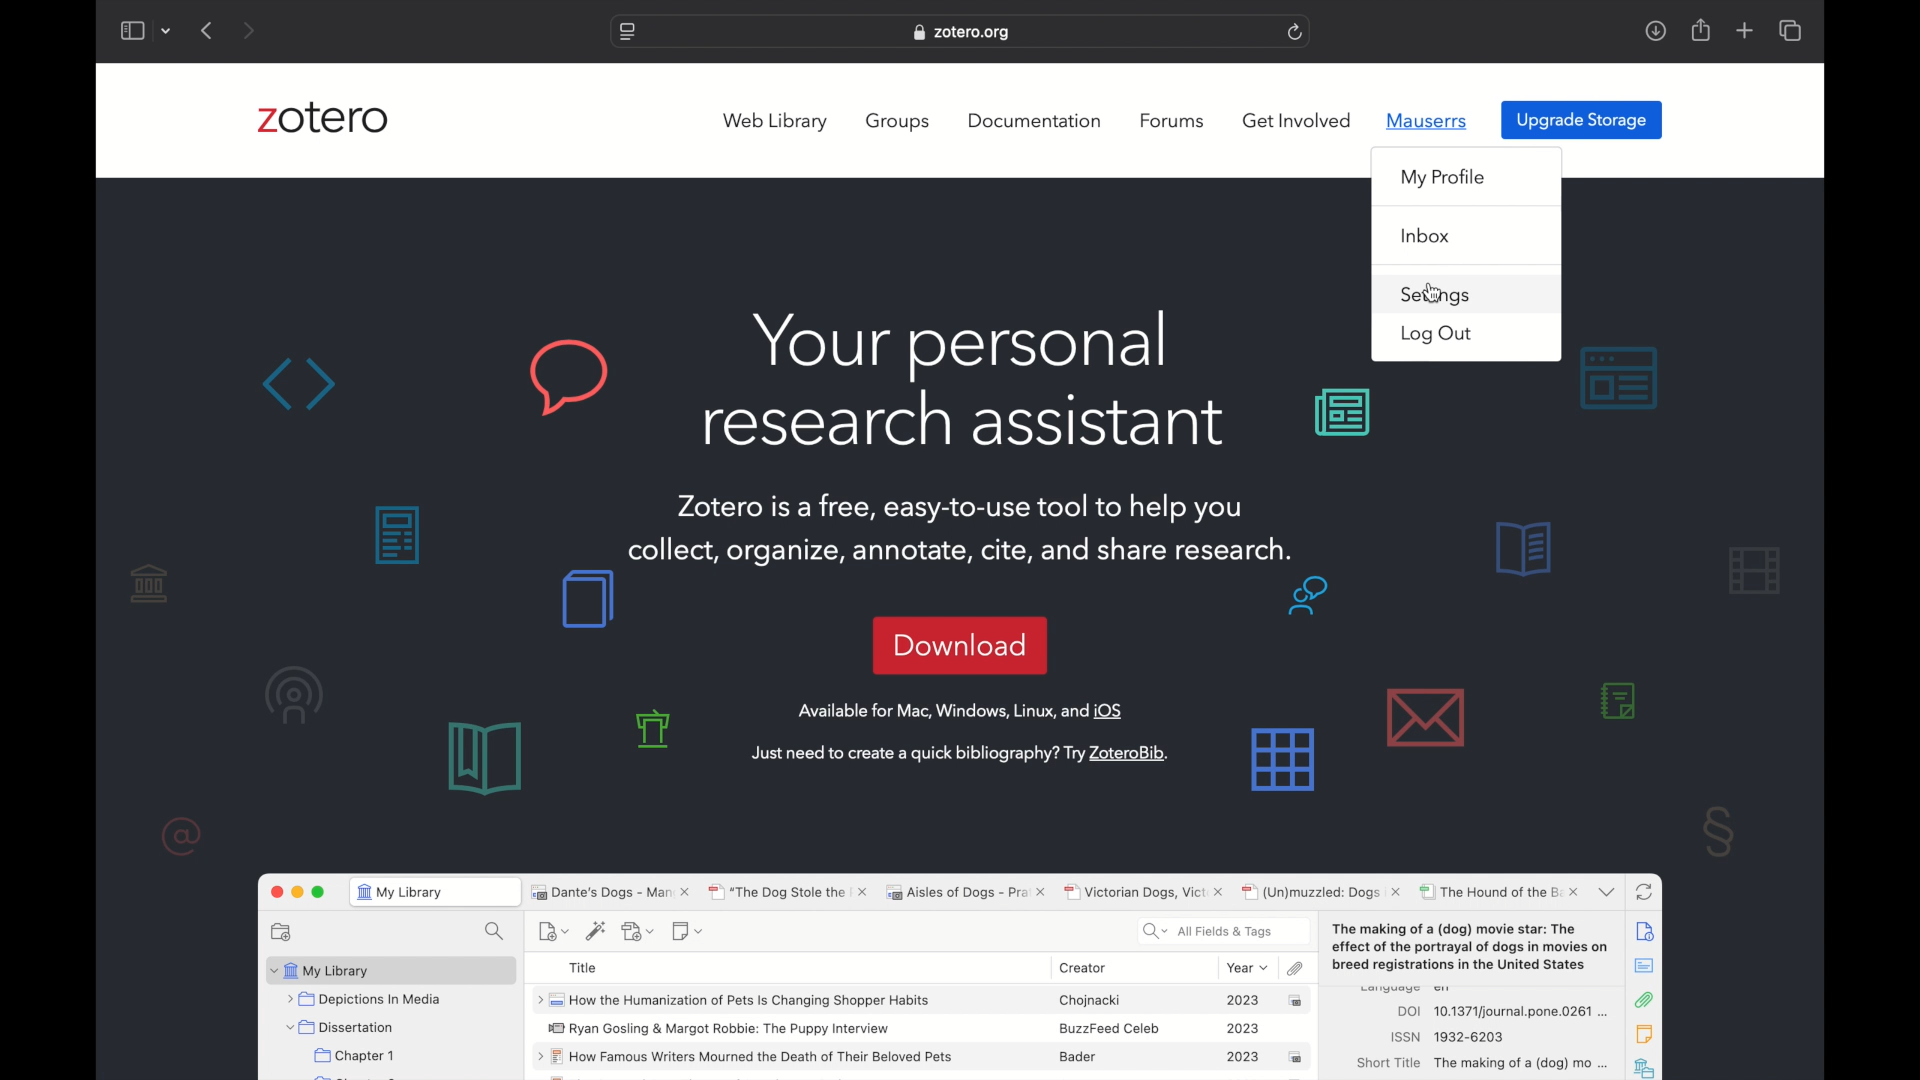 The image size is (1920, 1080). What do you see at coordinates (962, 754) in the screenshot?
I see `just need to create a quick bibliography? try zoterobib` at bounding box center [962, 754].